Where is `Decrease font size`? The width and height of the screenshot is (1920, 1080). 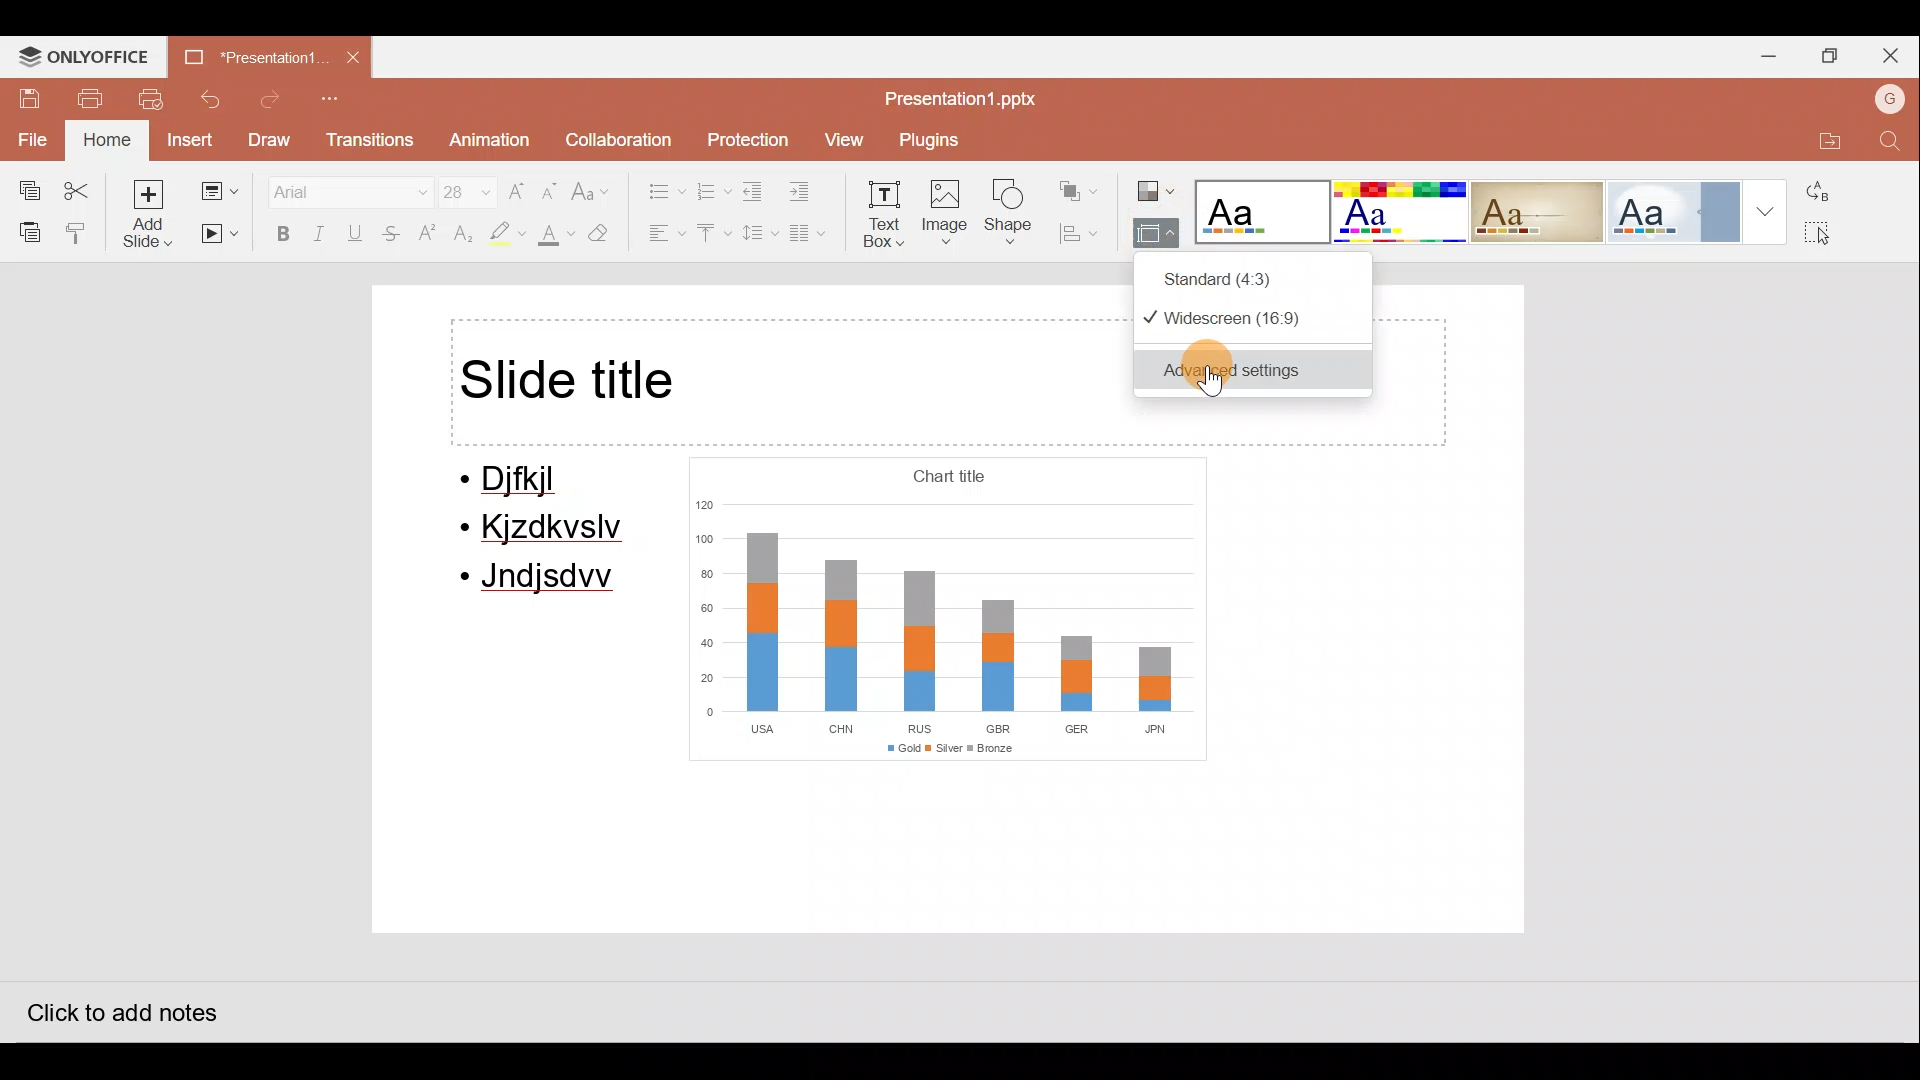 Decrease font size is located at coordinates (552, 184).